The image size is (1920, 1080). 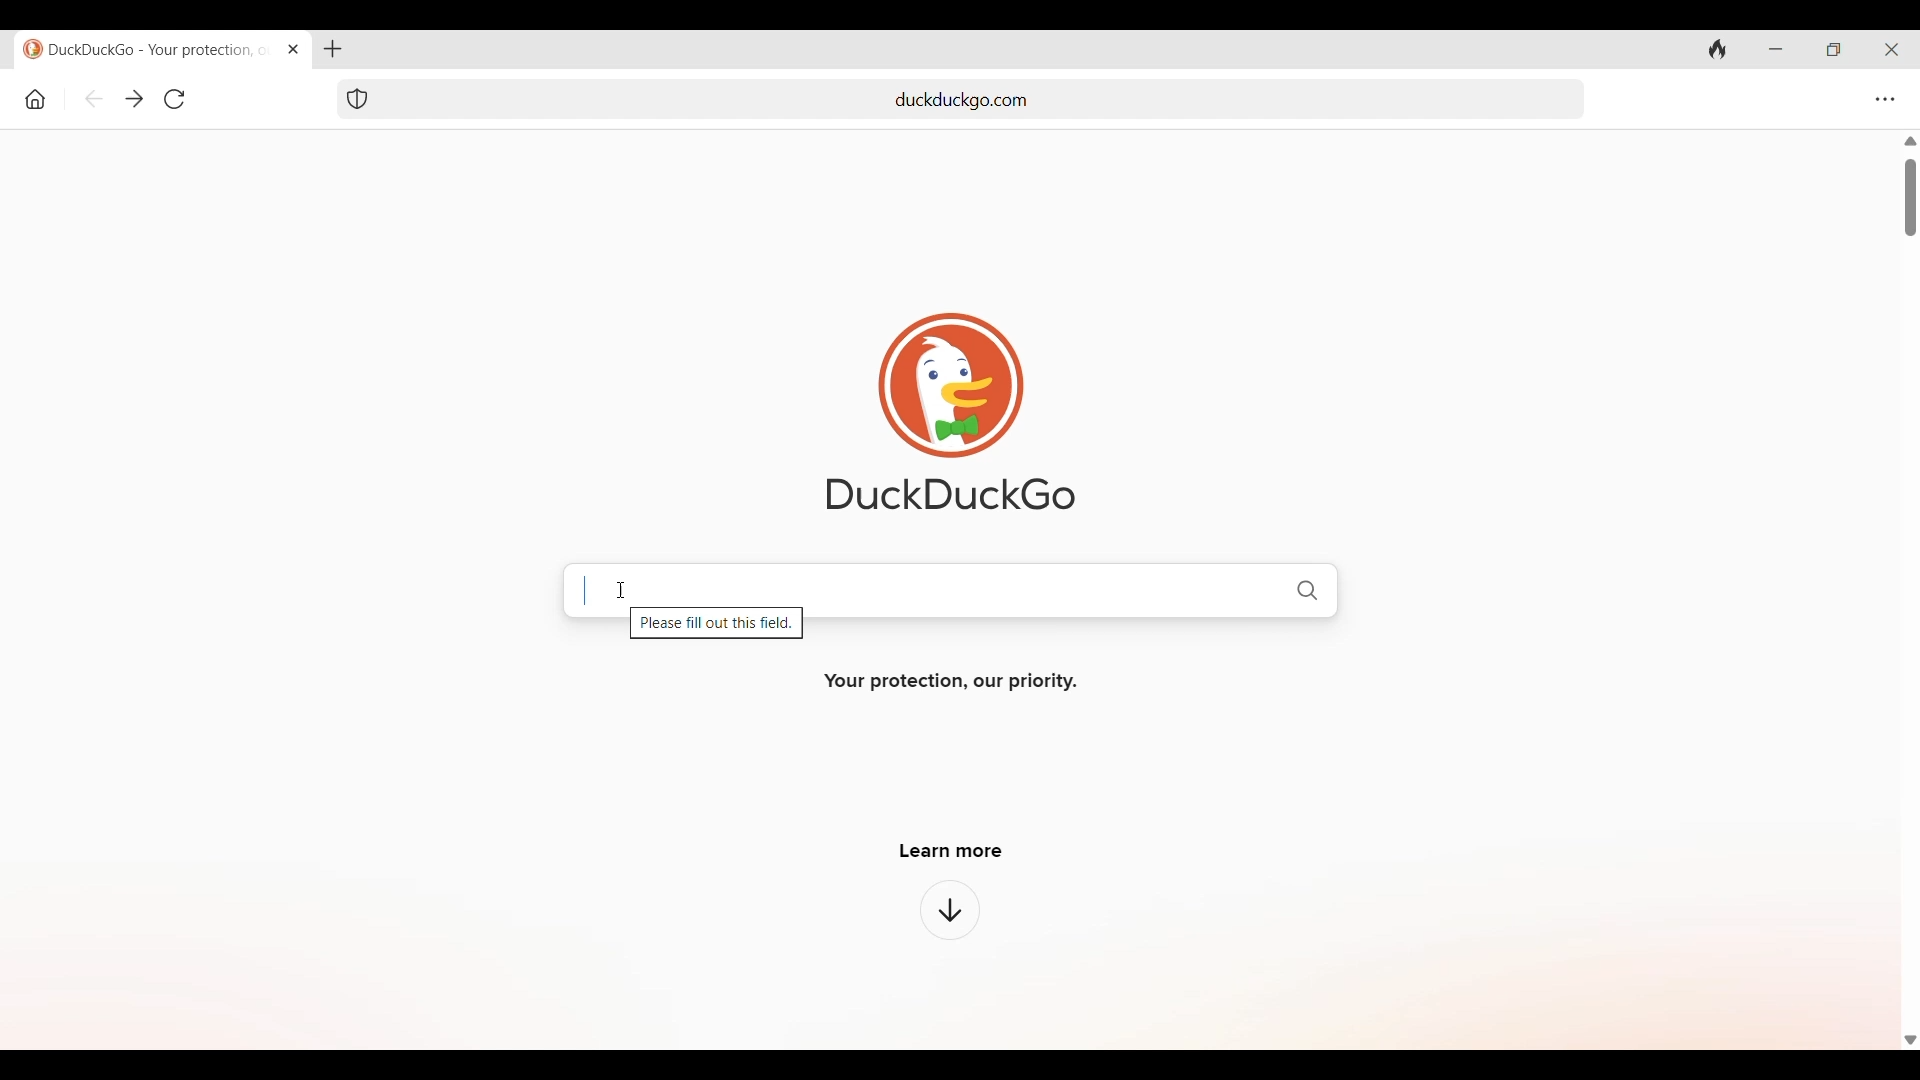 What do you see at coordinates (1776, 50) in the screenshot?
I see `Minimize` at bounding box center [1776, 50].